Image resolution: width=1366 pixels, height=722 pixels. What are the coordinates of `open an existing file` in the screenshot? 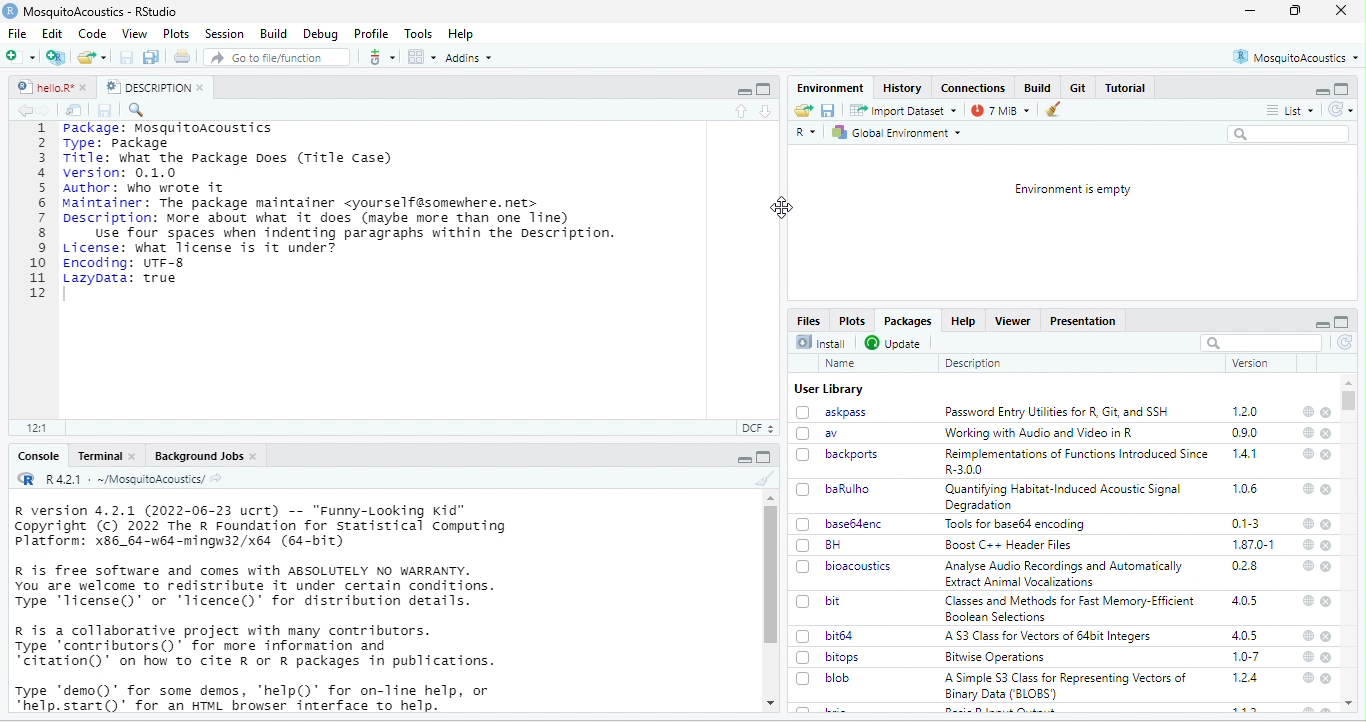 It's located at (93, 56).